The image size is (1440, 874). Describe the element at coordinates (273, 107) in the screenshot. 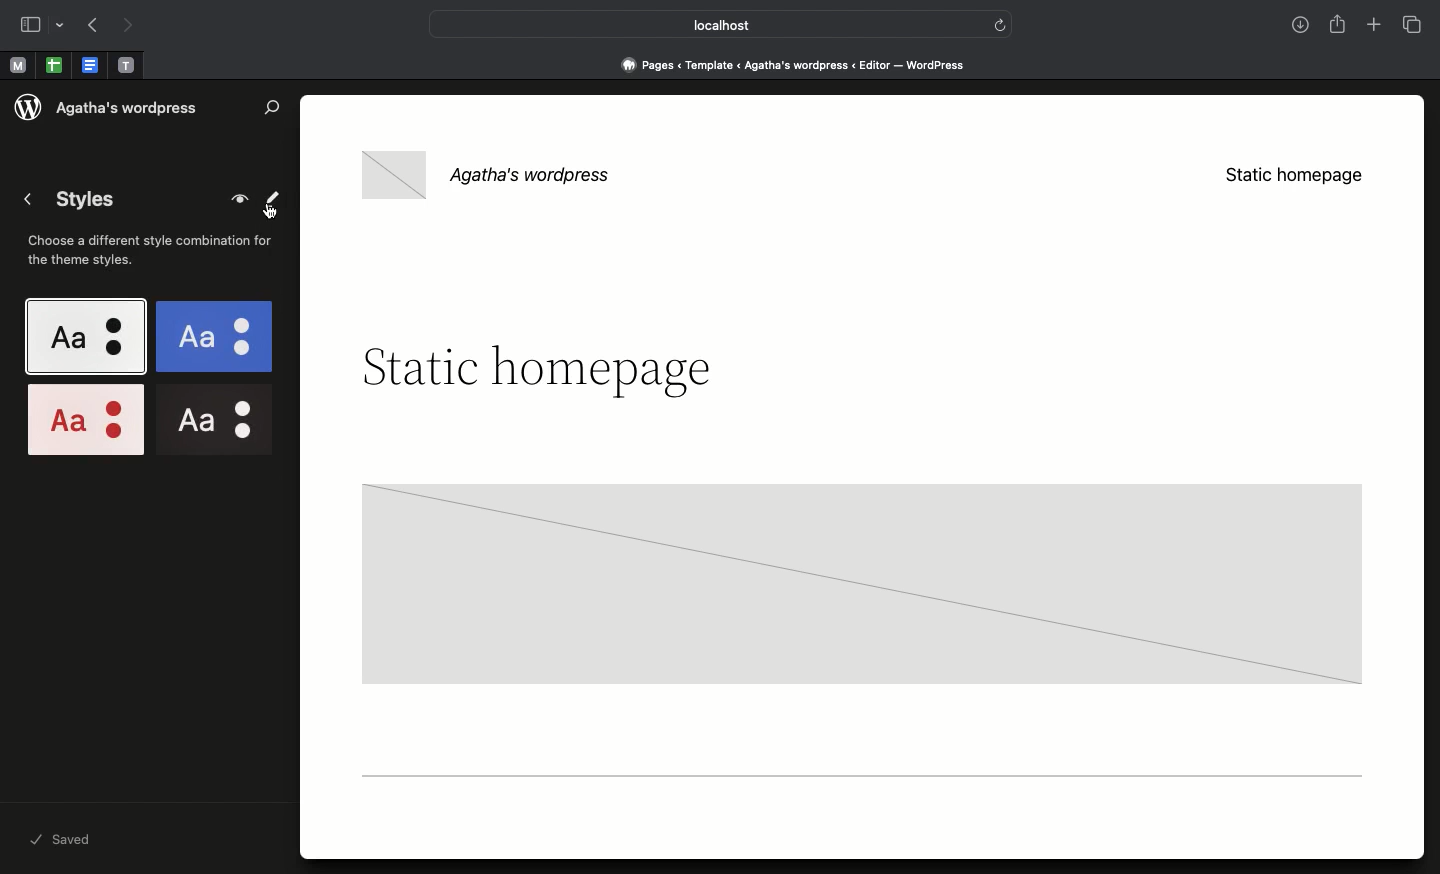

I see `Search` at that location.